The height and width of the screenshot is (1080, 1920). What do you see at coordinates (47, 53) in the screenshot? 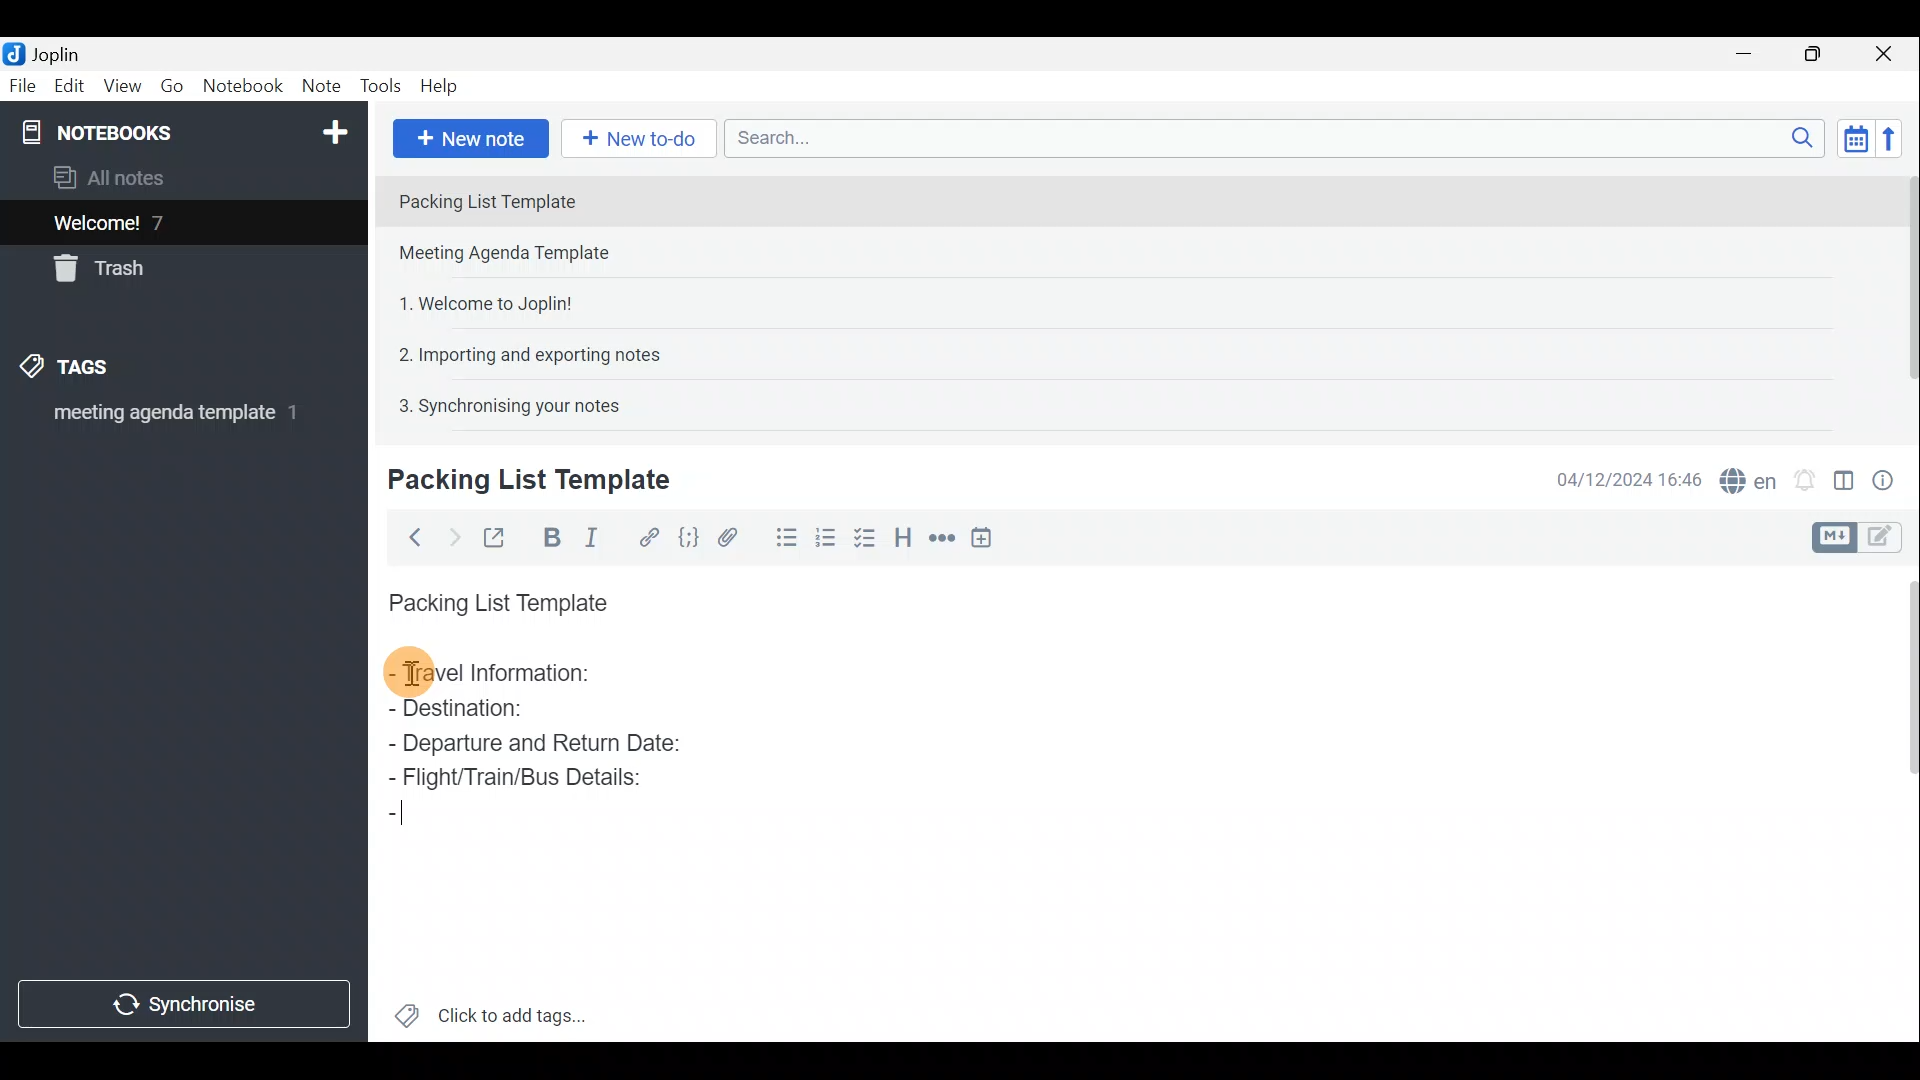
I see `Joplin` at bounding box center [47, 53].